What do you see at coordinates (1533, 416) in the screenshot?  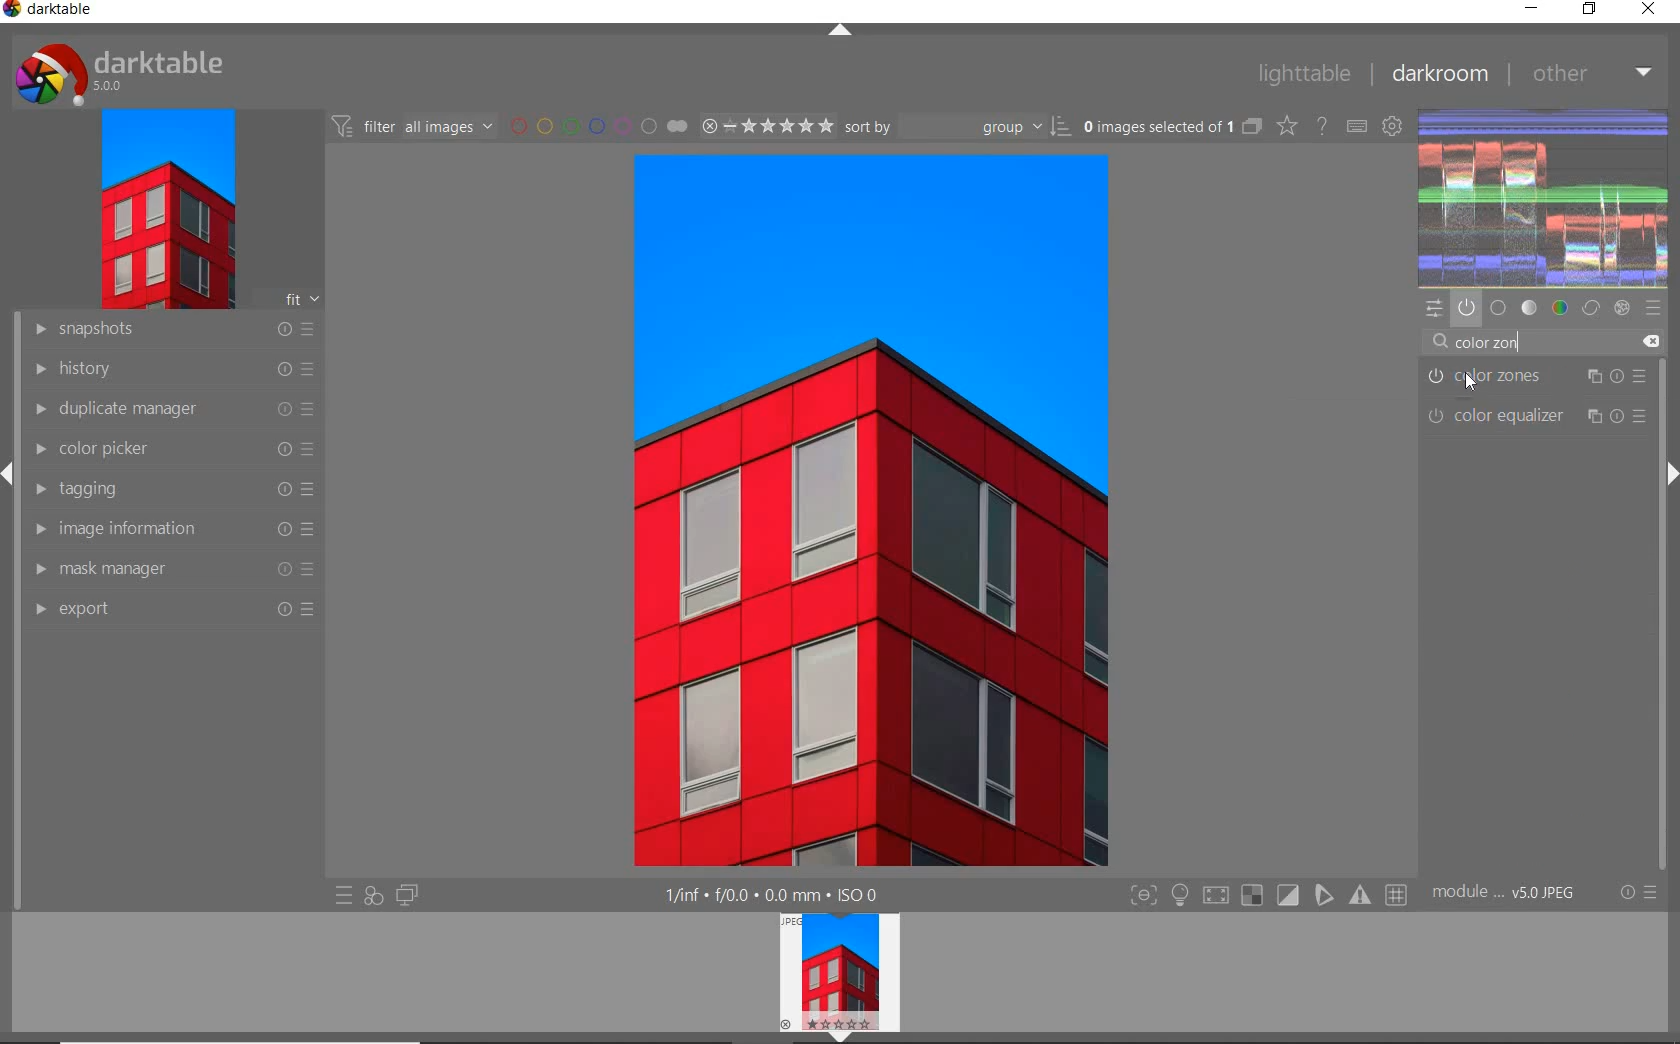 I see `COLOR EQUALIZER` at bounding box center [1533, 416].